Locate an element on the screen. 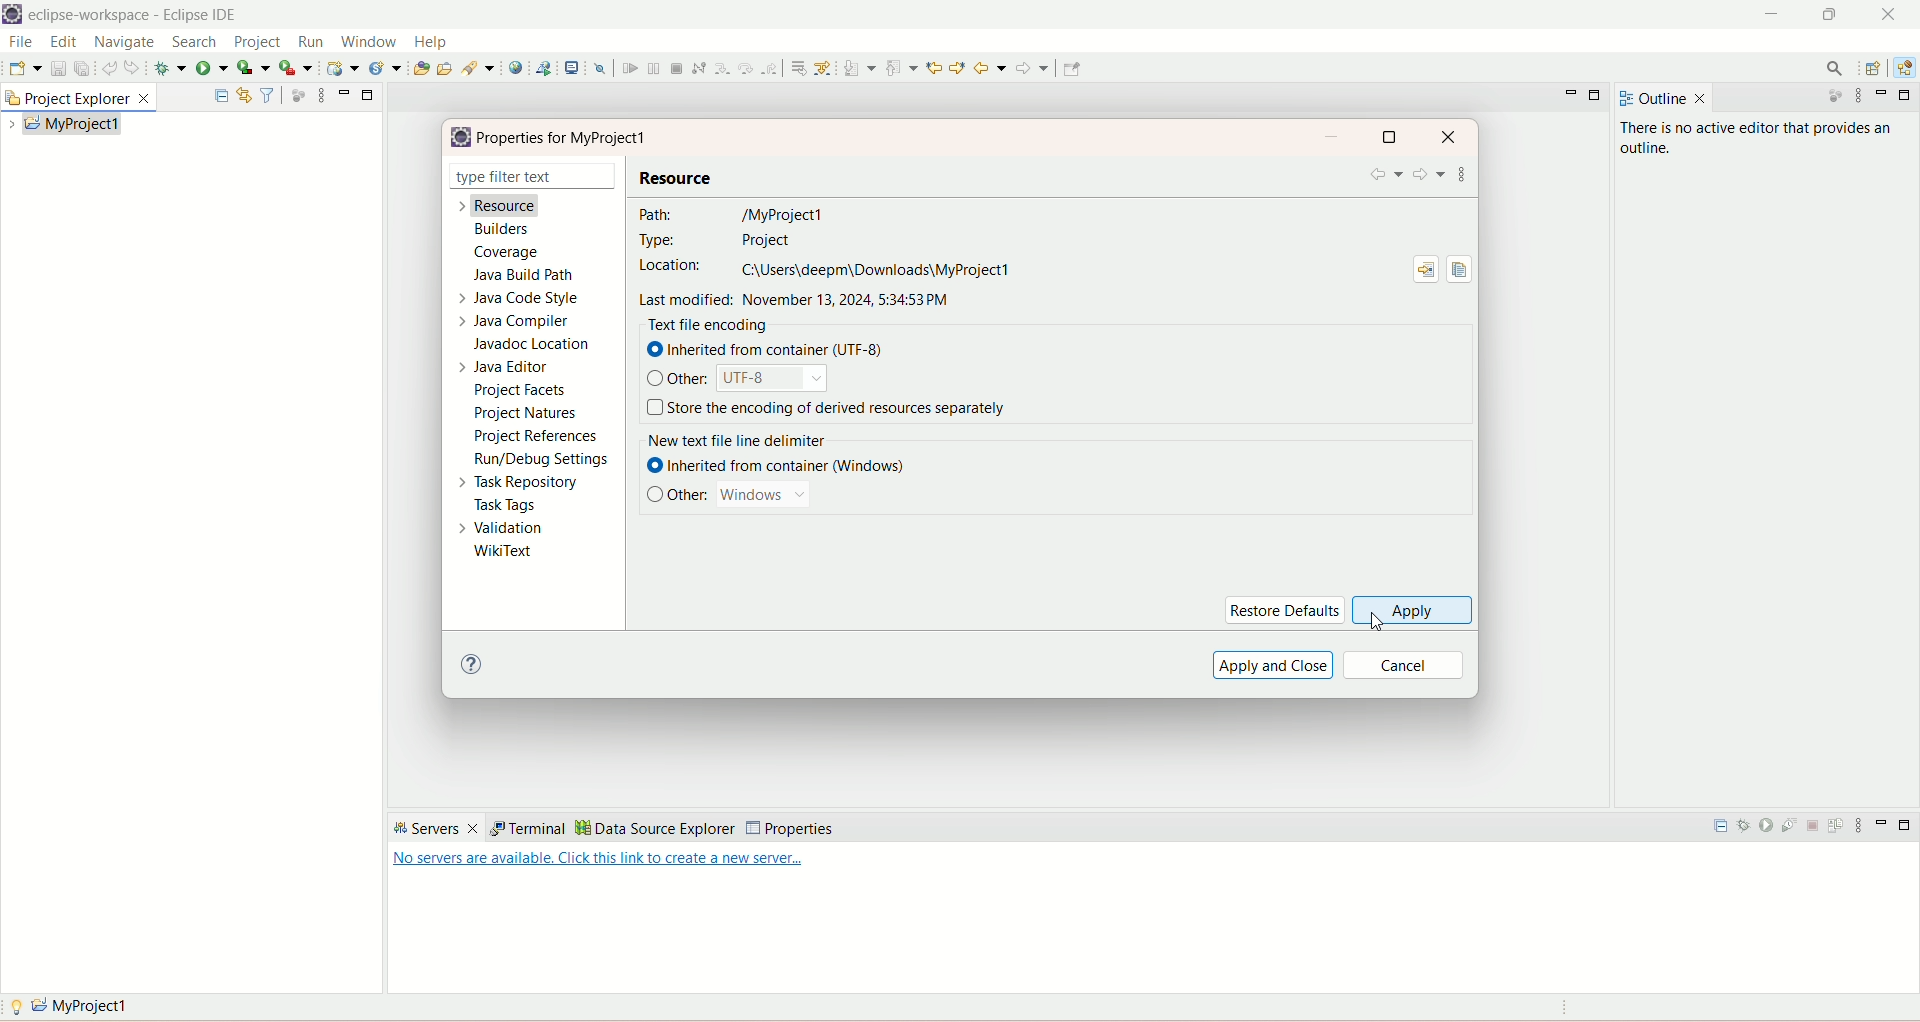 The height and width of the screenshot is (1022, 1920). stop the server is located at coordinates (1816, 828).